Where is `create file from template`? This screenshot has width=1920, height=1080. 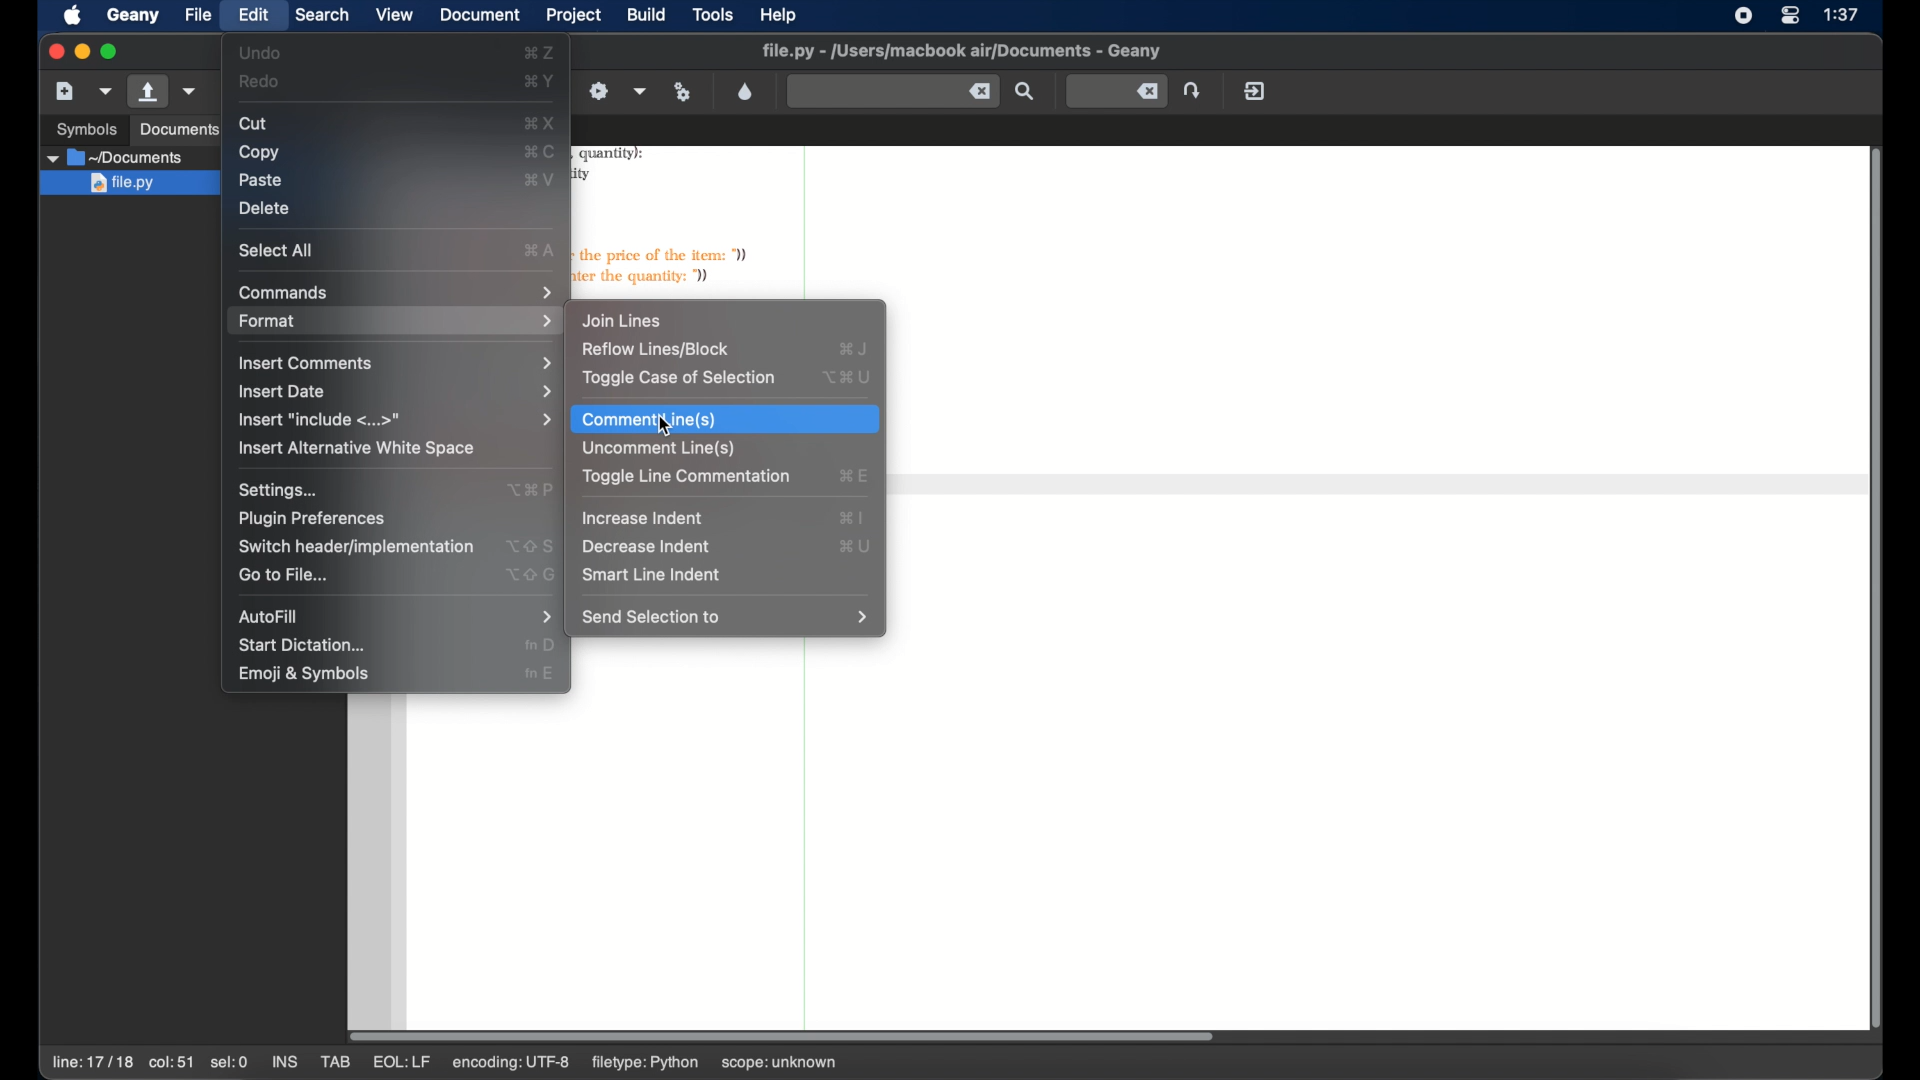
create file from template is located at coordinates (106, 91).